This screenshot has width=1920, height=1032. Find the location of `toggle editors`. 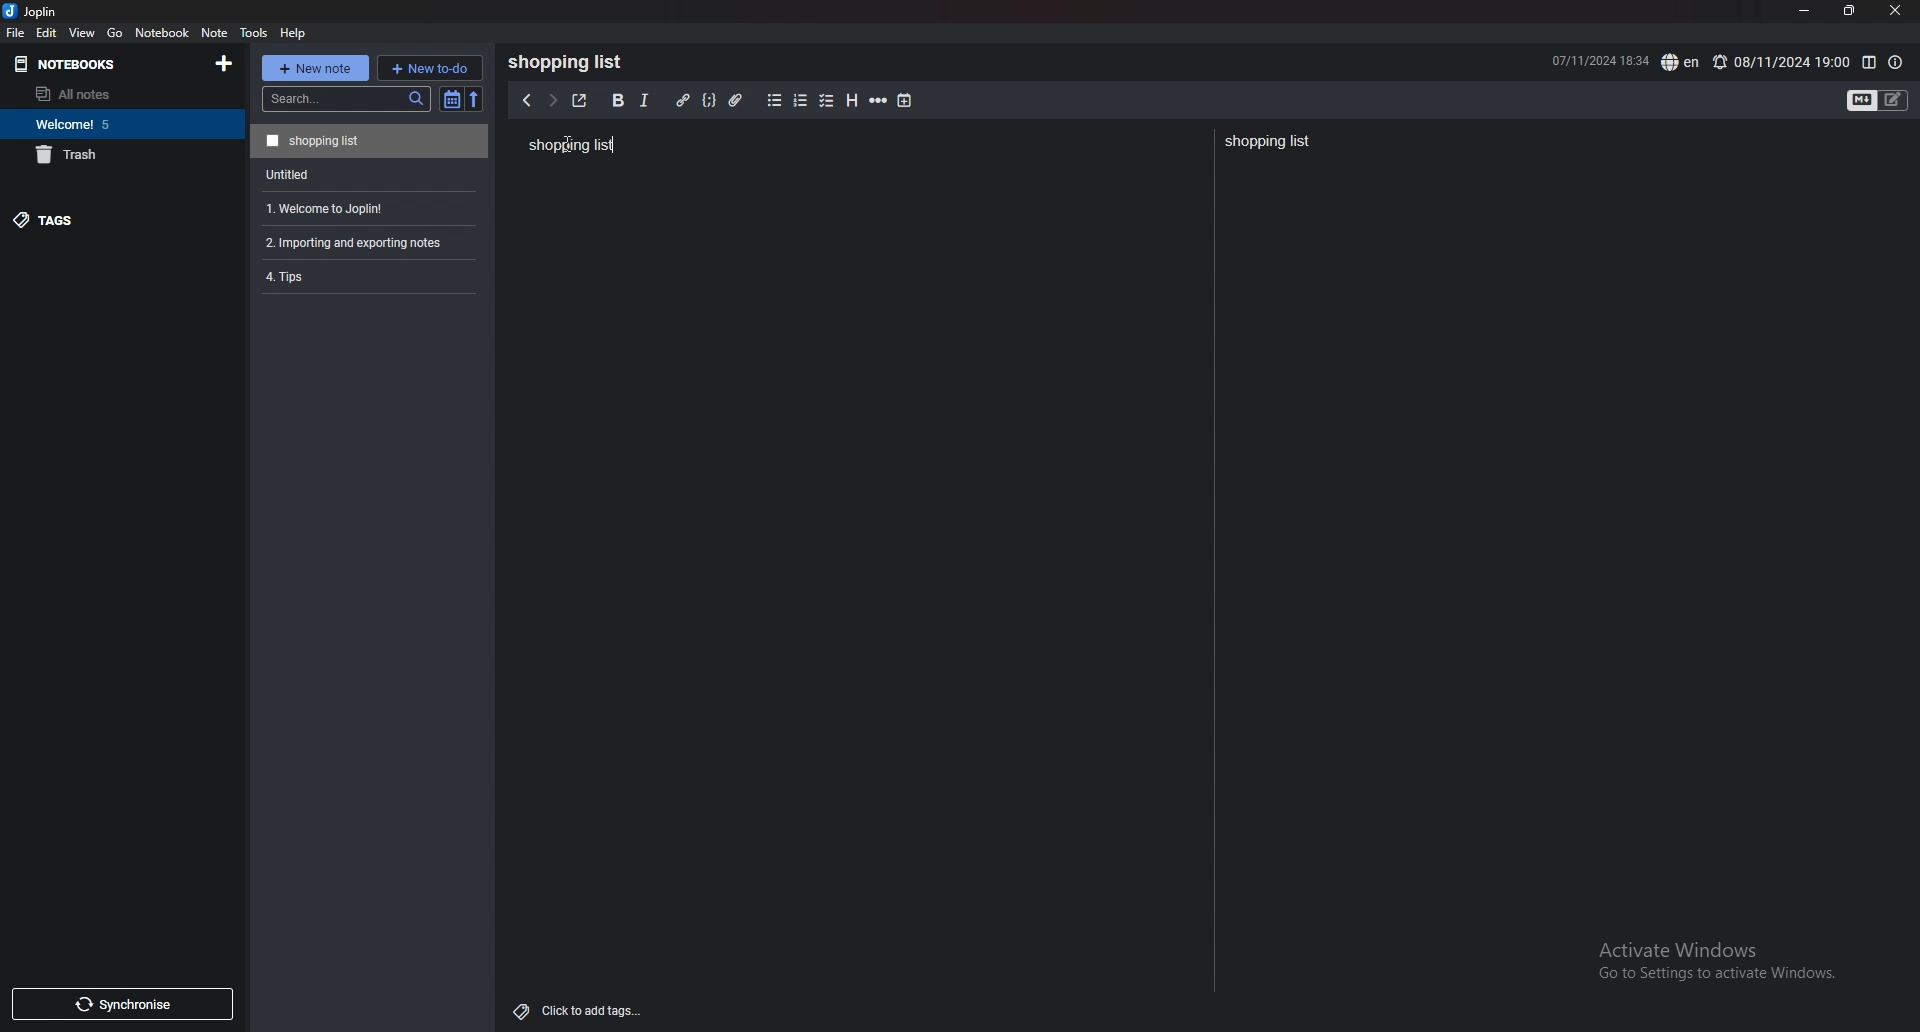

toggle editors is located at coordinates (1878, 101).